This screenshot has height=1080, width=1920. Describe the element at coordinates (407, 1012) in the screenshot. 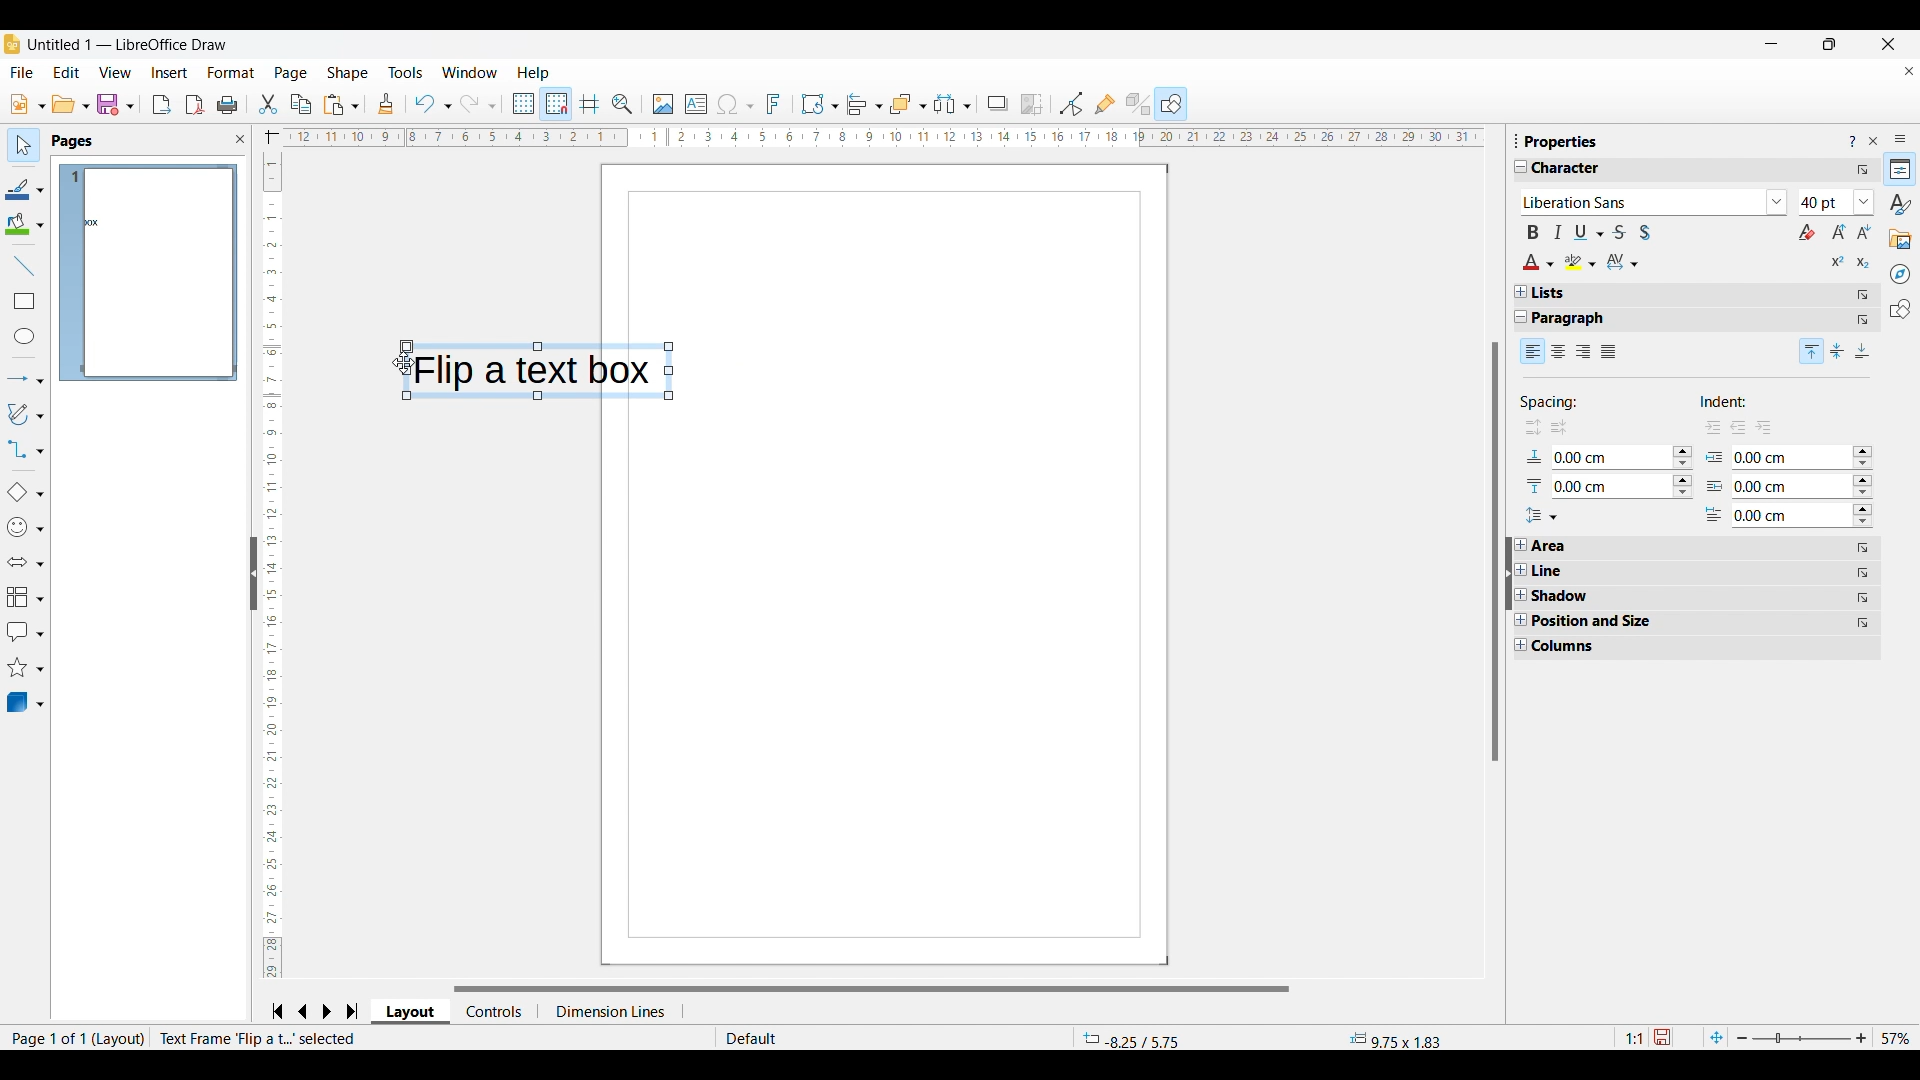

I see `Page layout options` at that location.